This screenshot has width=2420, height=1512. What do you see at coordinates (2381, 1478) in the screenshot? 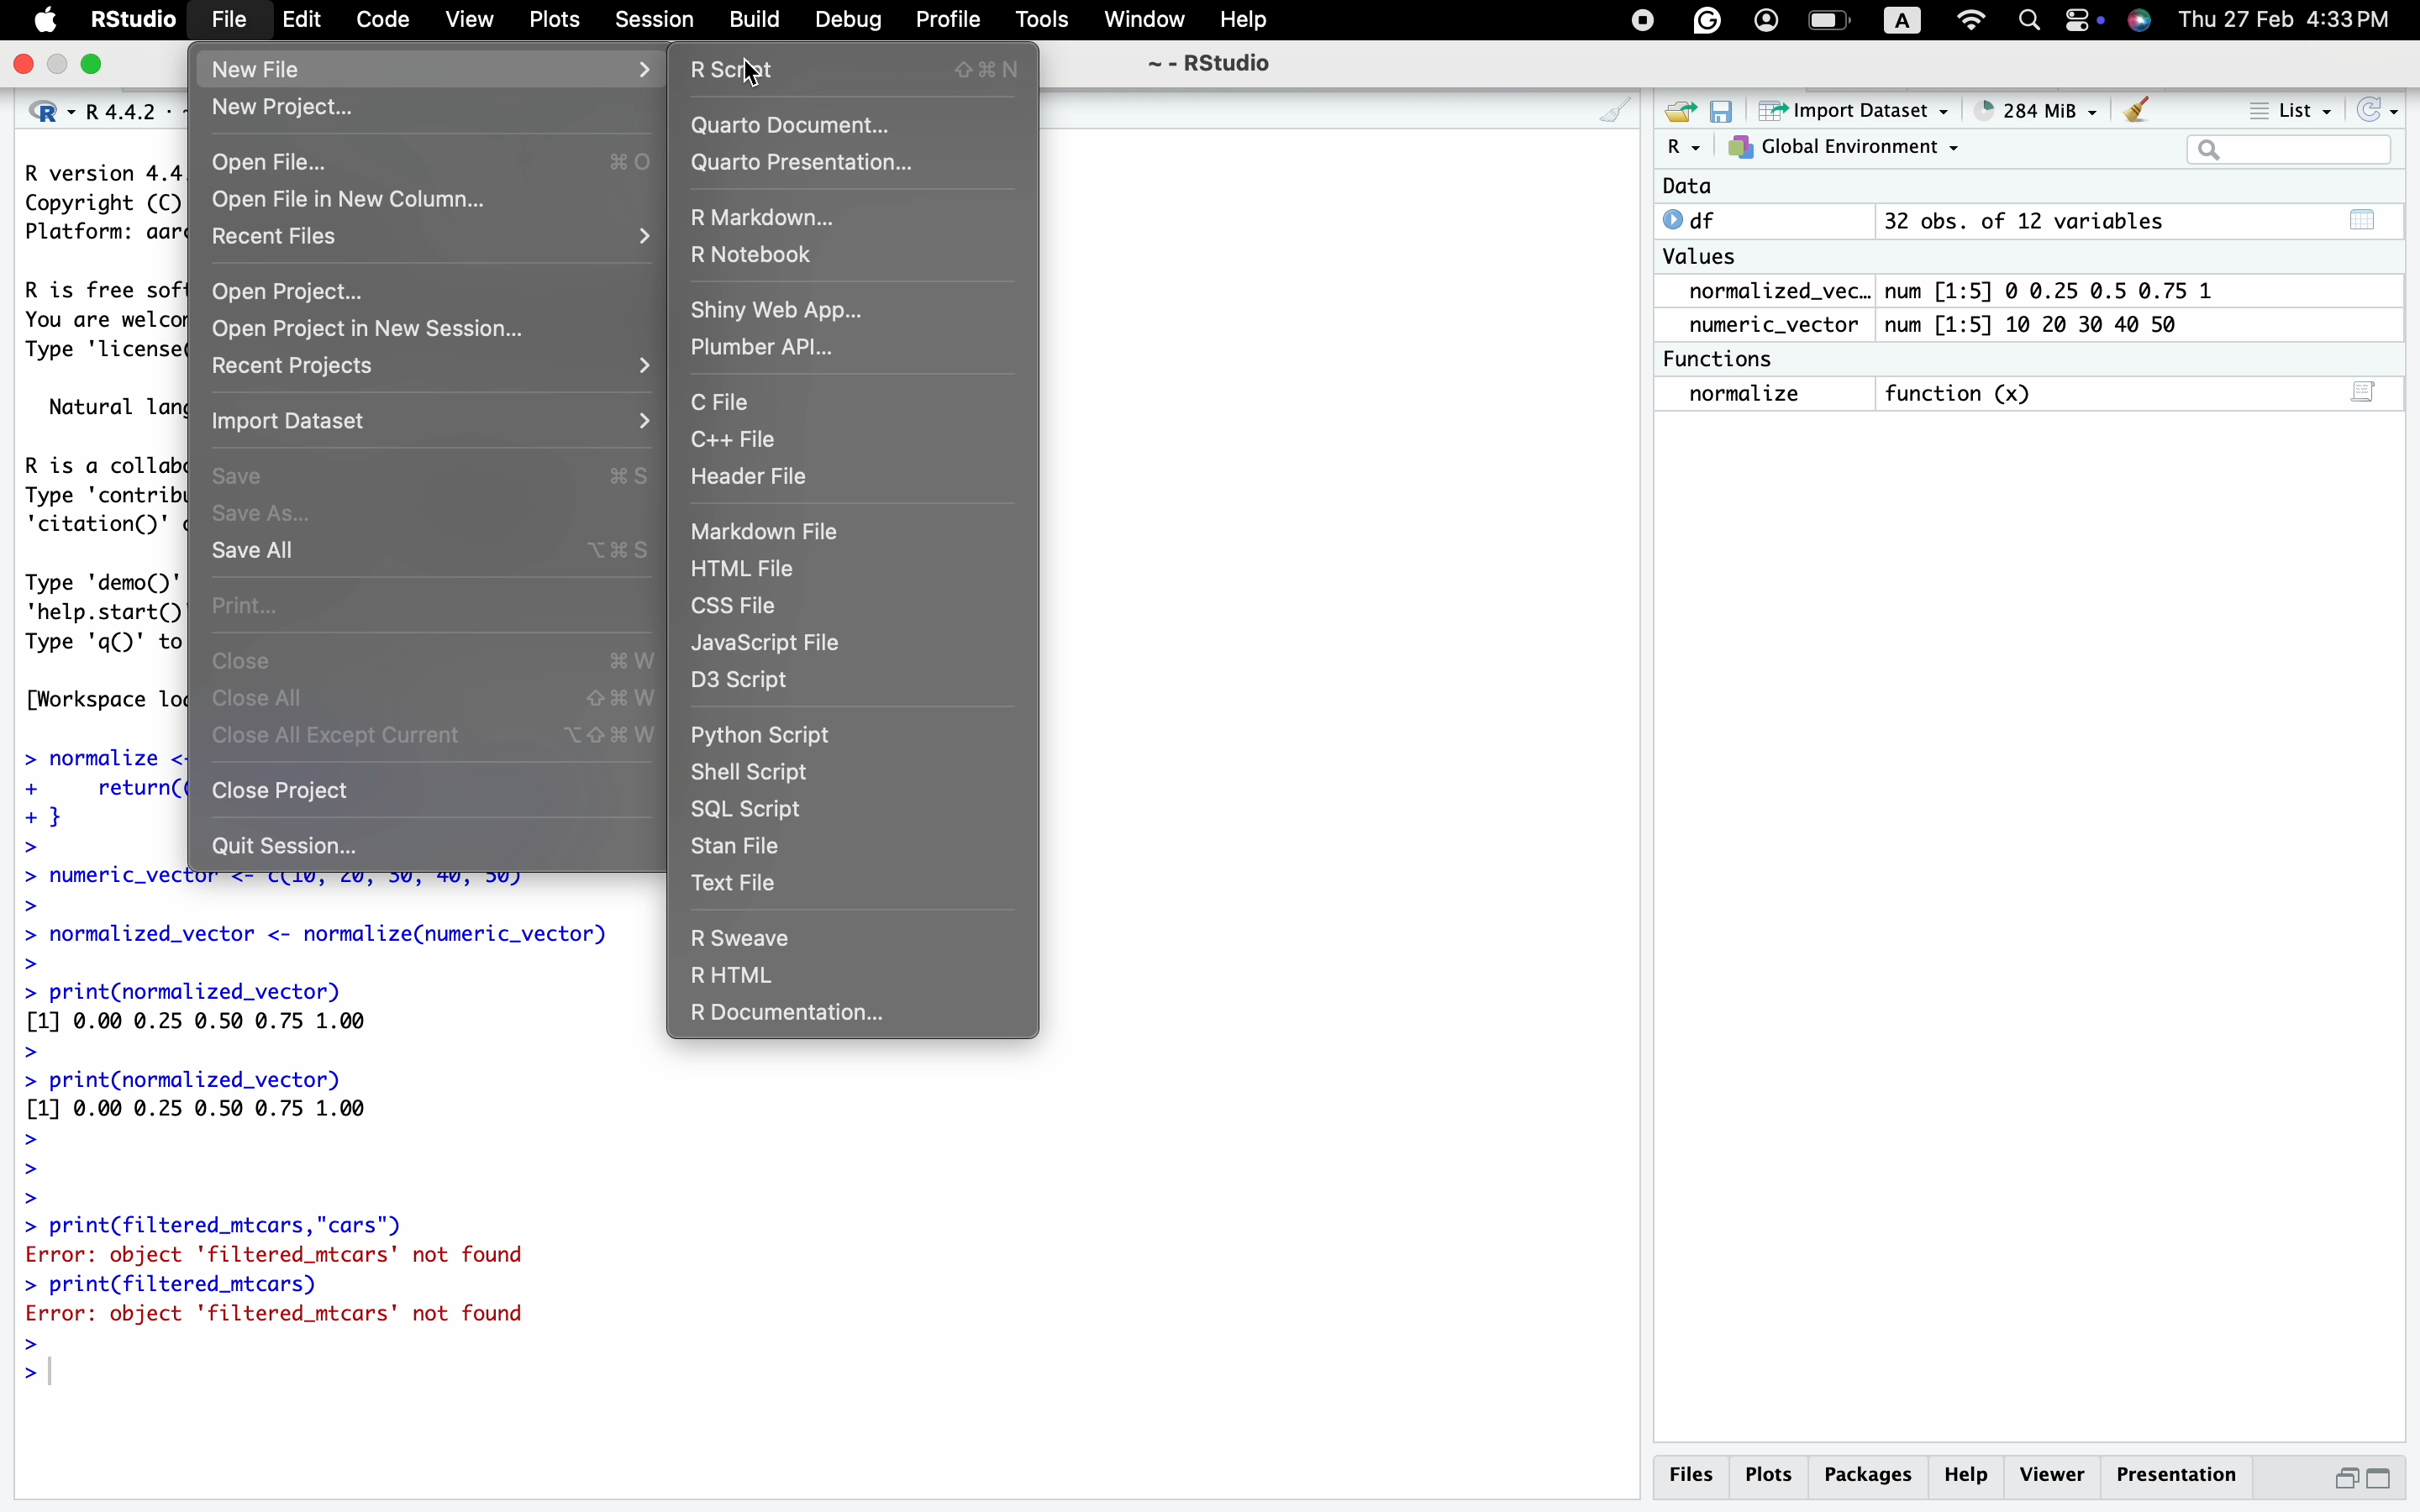
I see `maximise` at bounding box center [2381, 1478].